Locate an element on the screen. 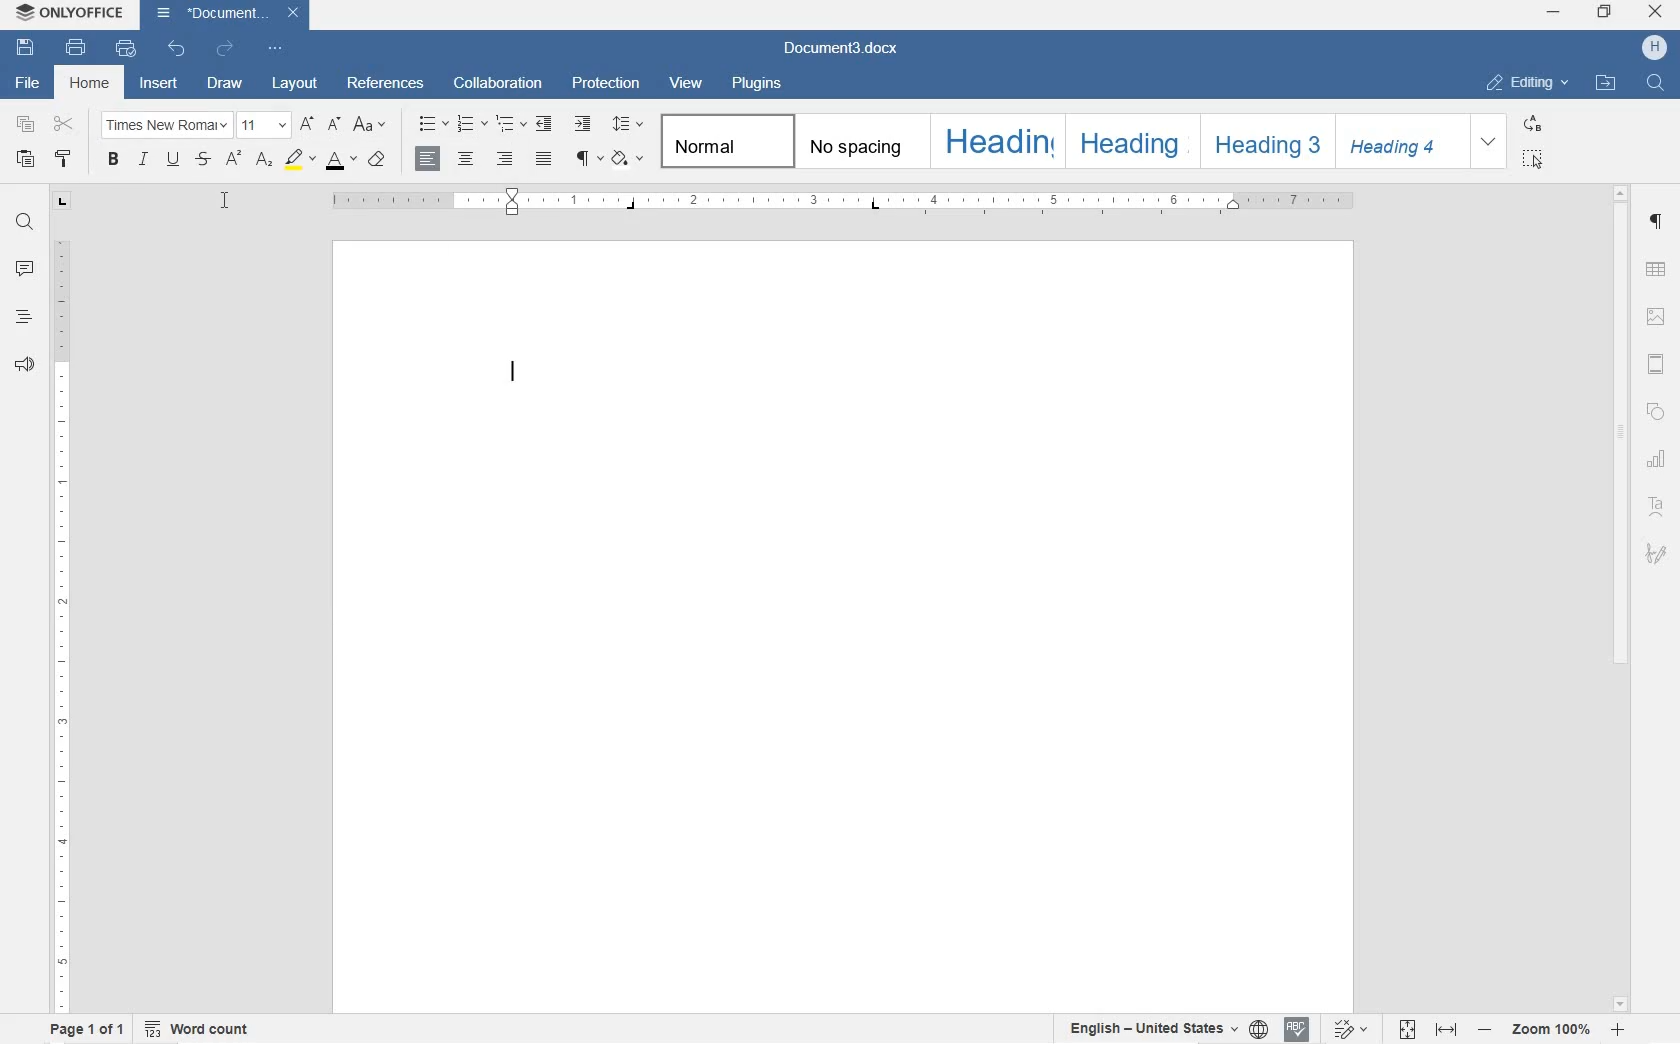 This screenshot has width=1680, height=1044. INSERT is located at coordinates (159, 84).